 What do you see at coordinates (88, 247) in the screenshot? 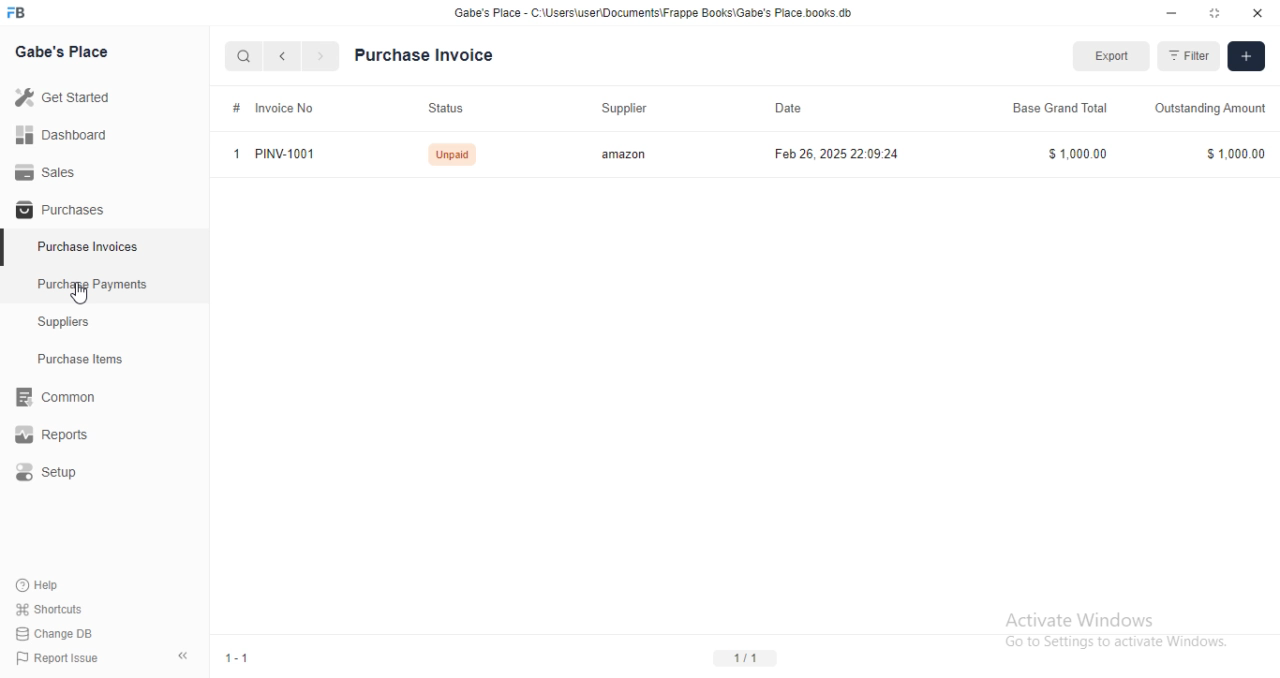
I see `Purchase Invoices` at bounding box center [88, 247].